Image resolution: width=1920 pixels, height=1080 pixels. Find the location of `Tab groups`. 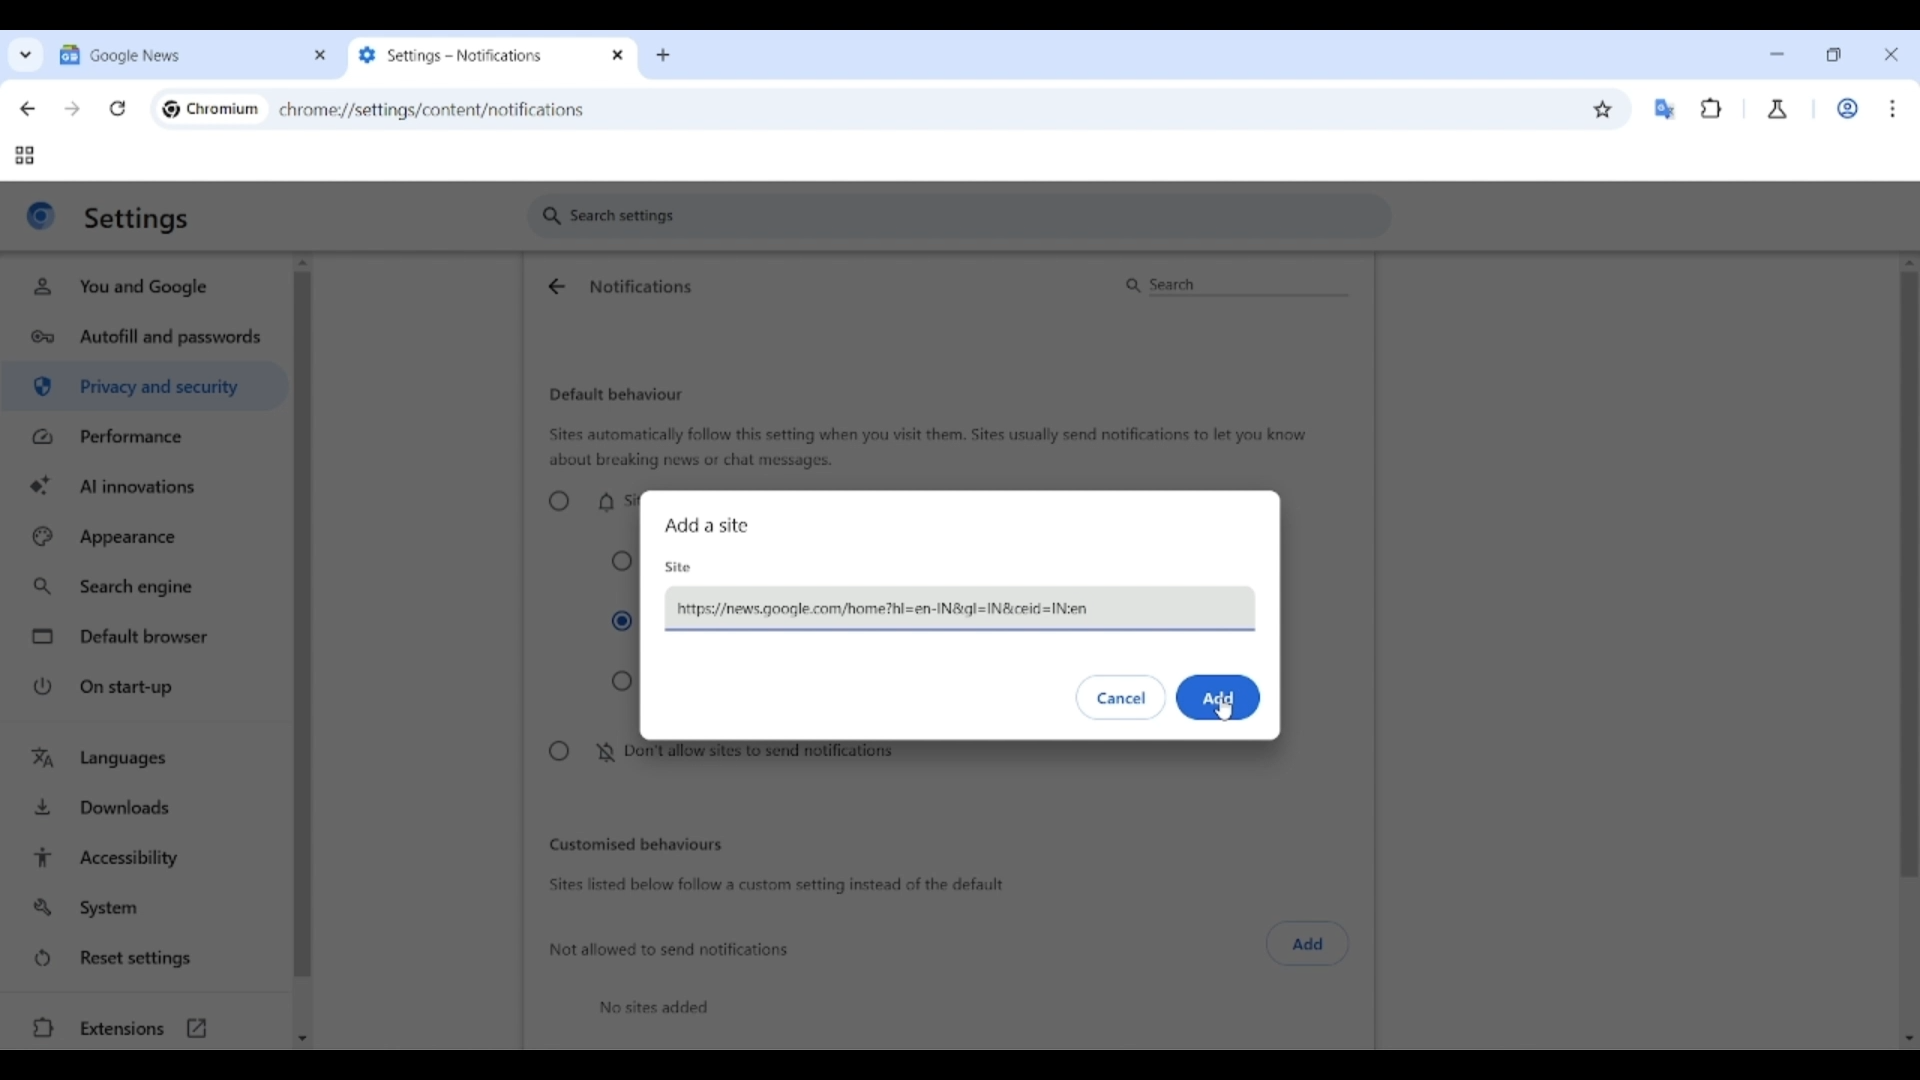

Tab groups is located at coordinates (24, 156).